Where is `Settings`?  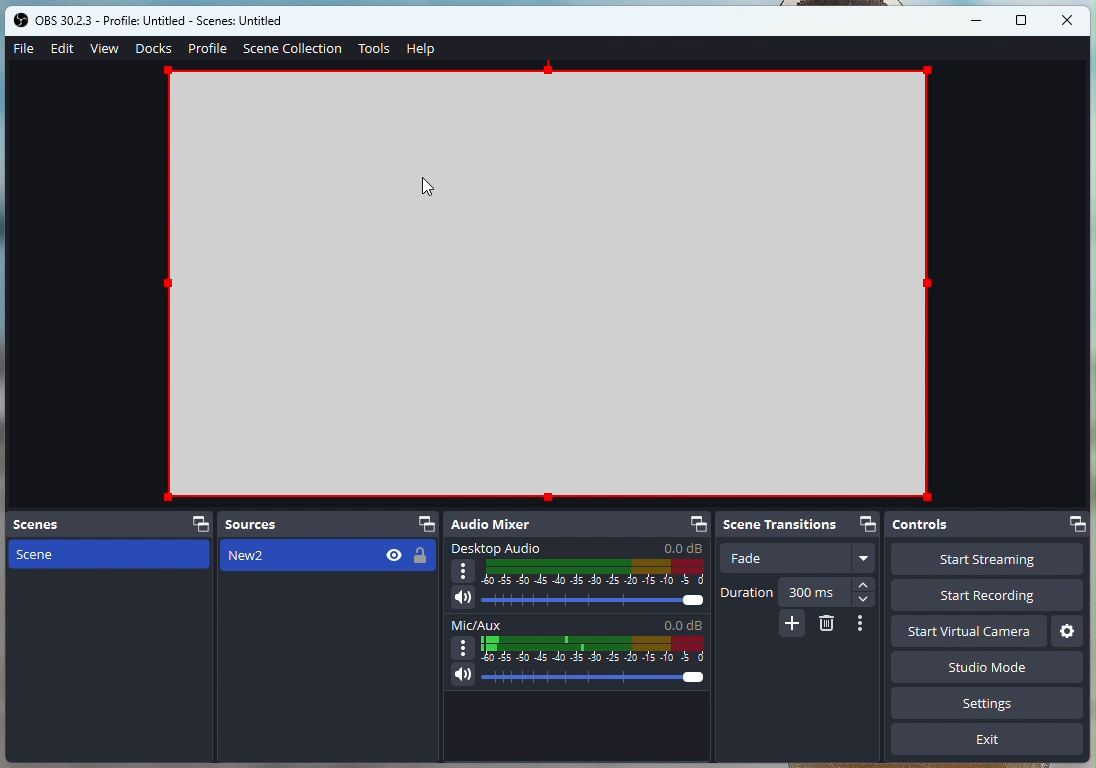 Settings is located at coordinates (991, 706).